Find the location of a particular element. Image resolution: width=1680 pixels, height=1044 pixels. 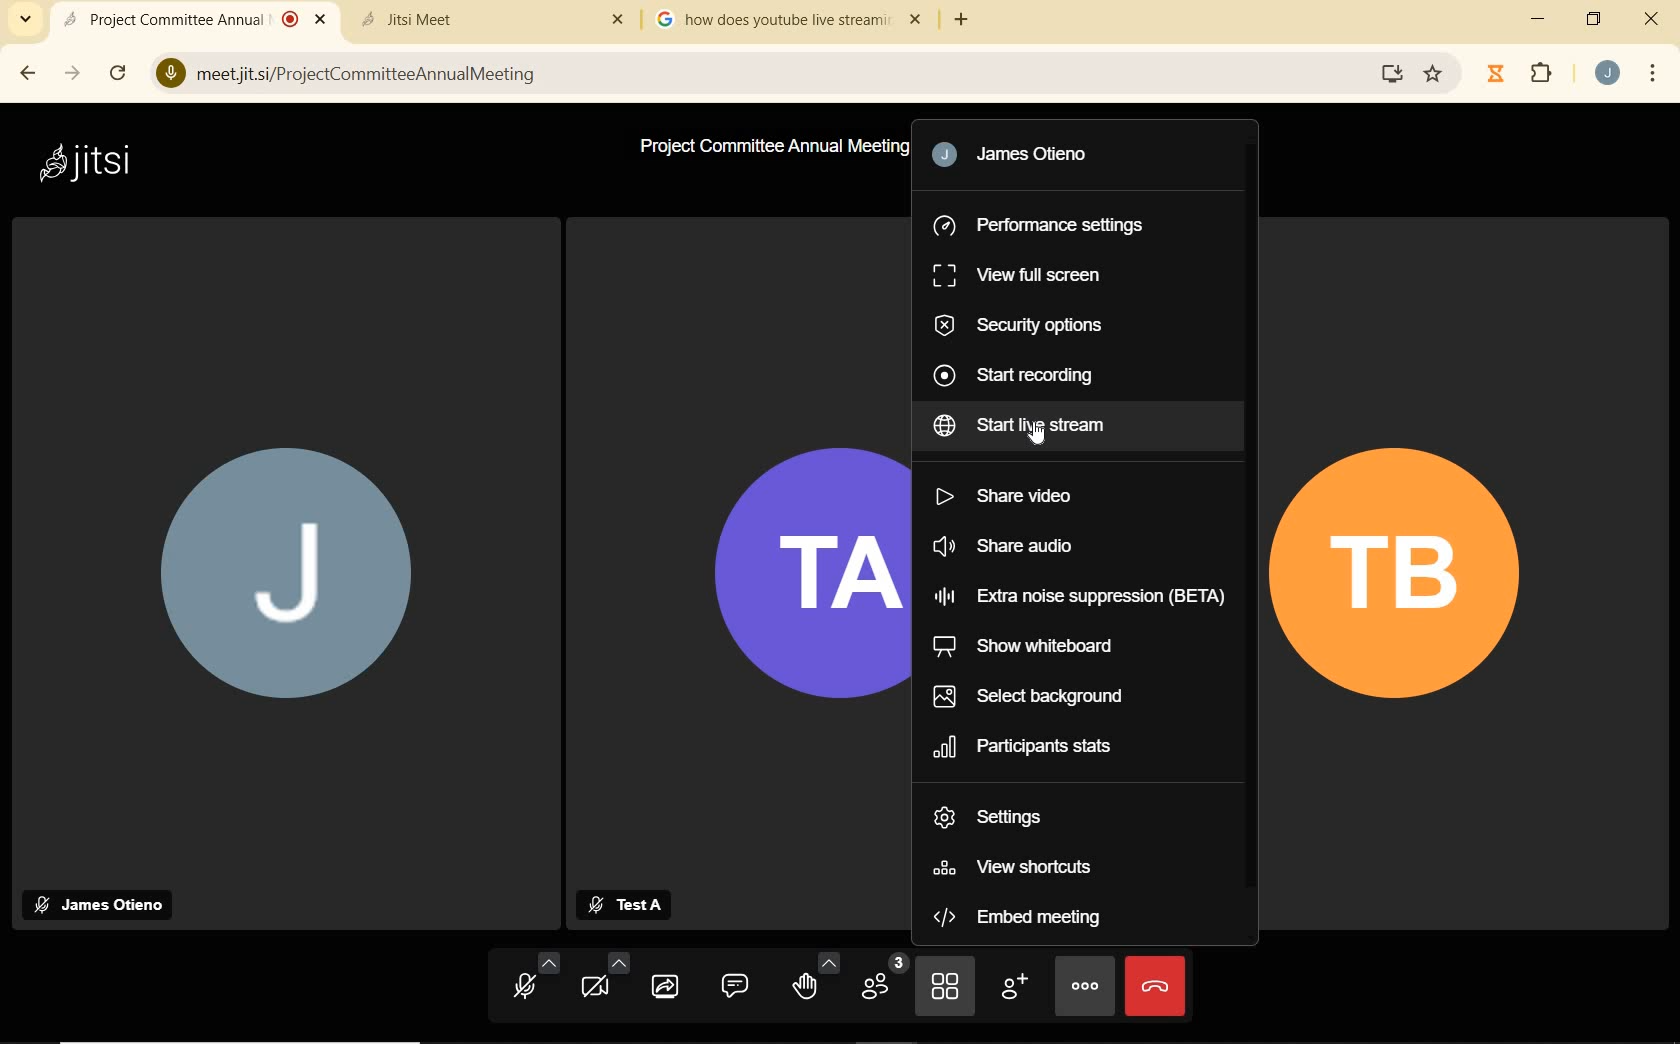

participants is located at coordinates (882, 982).